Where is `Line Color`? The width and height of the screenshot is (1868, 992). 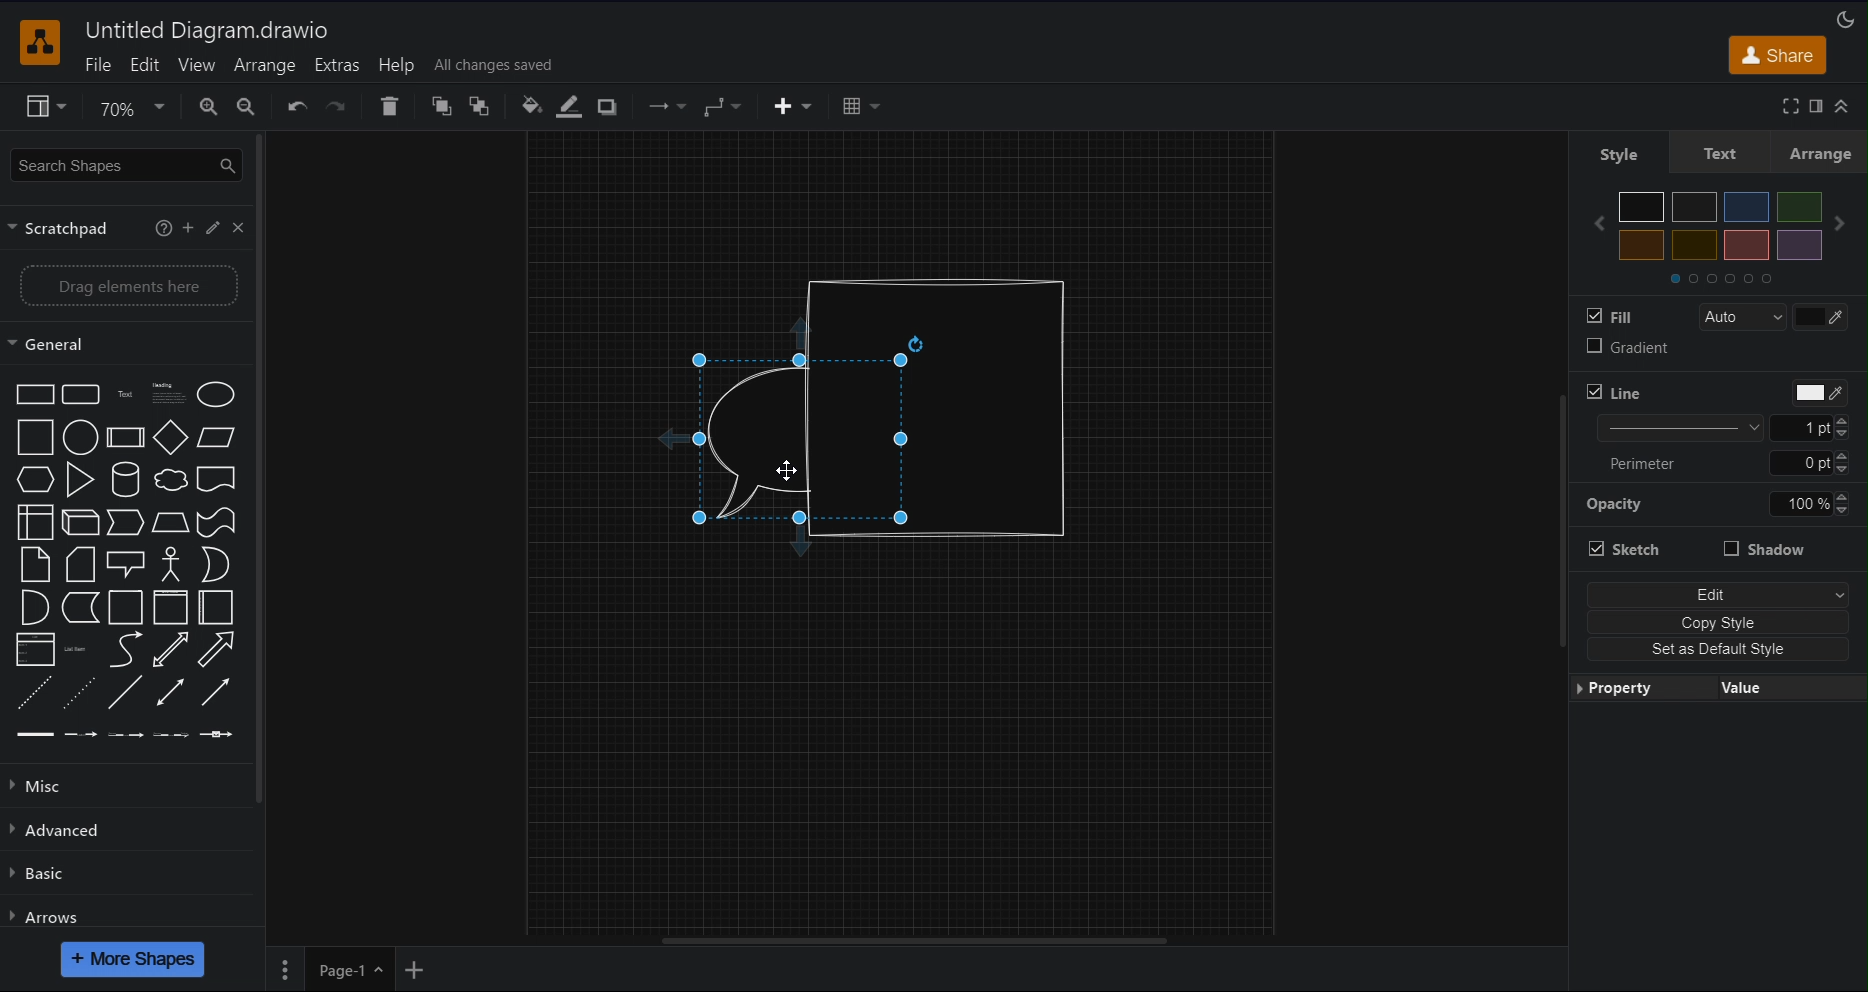 Line Color is located at coordinates (569, 106).